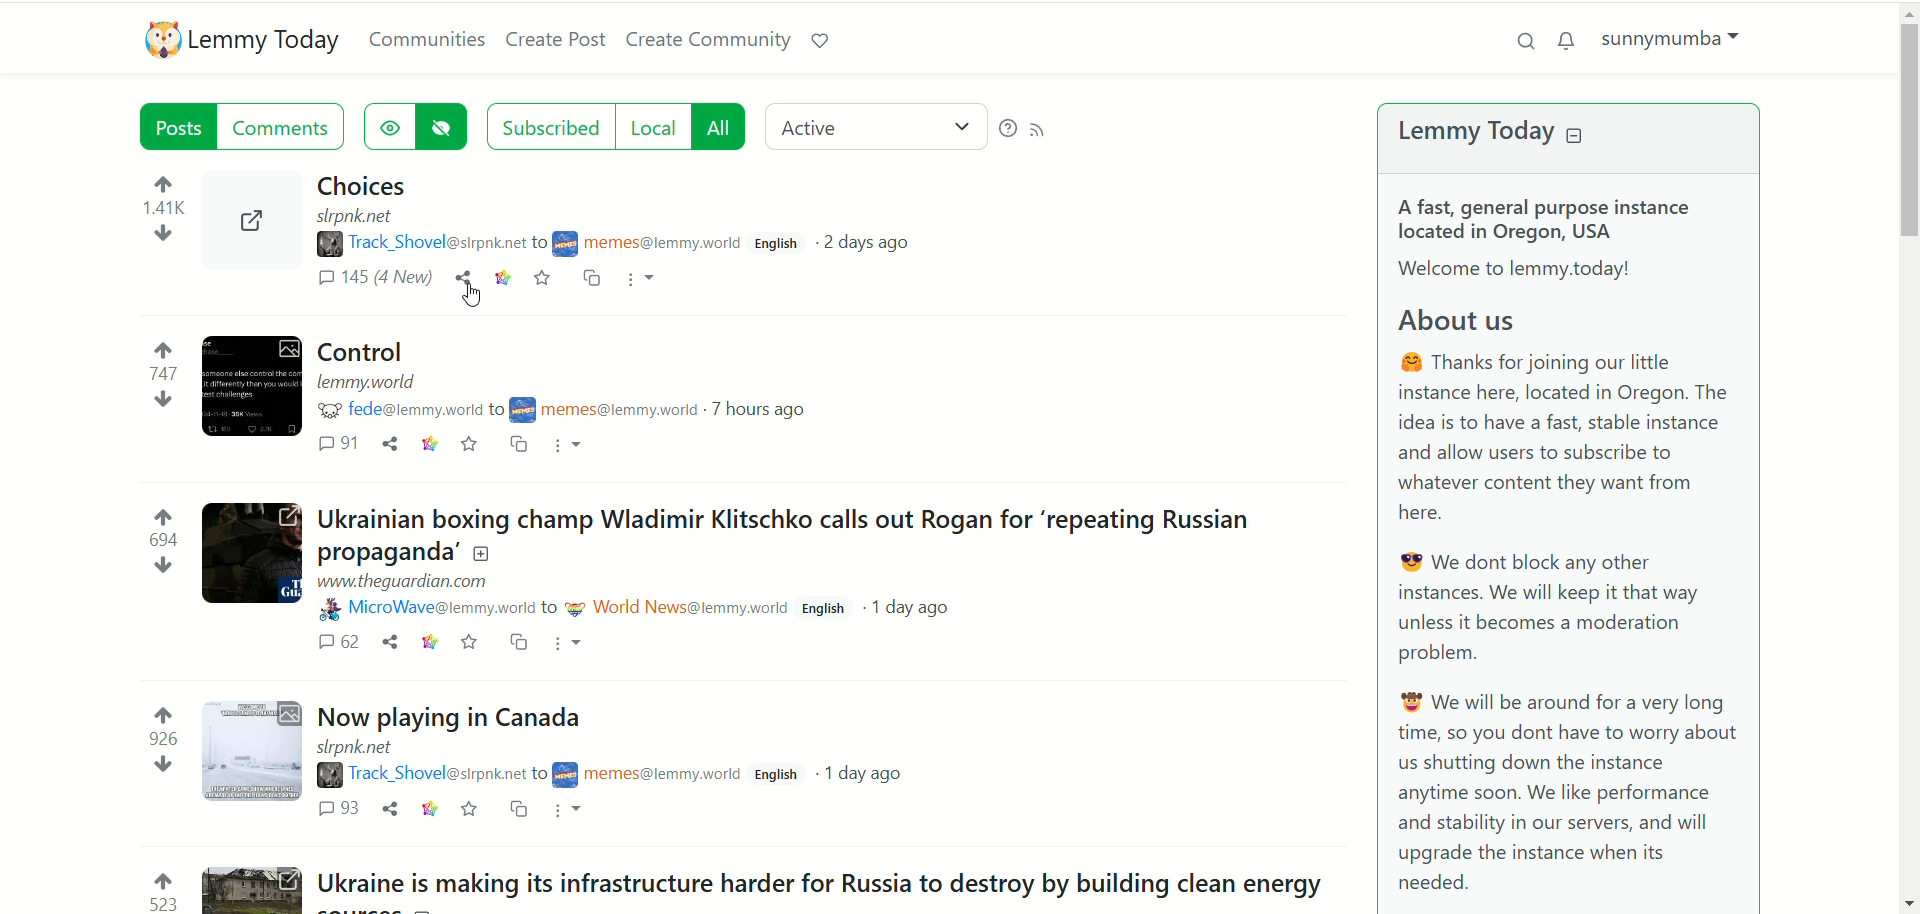 This screenshot has width=1920, height=914. Describe the element at coordinates (705, 37) in the screenshot. I see `create community` at that location.